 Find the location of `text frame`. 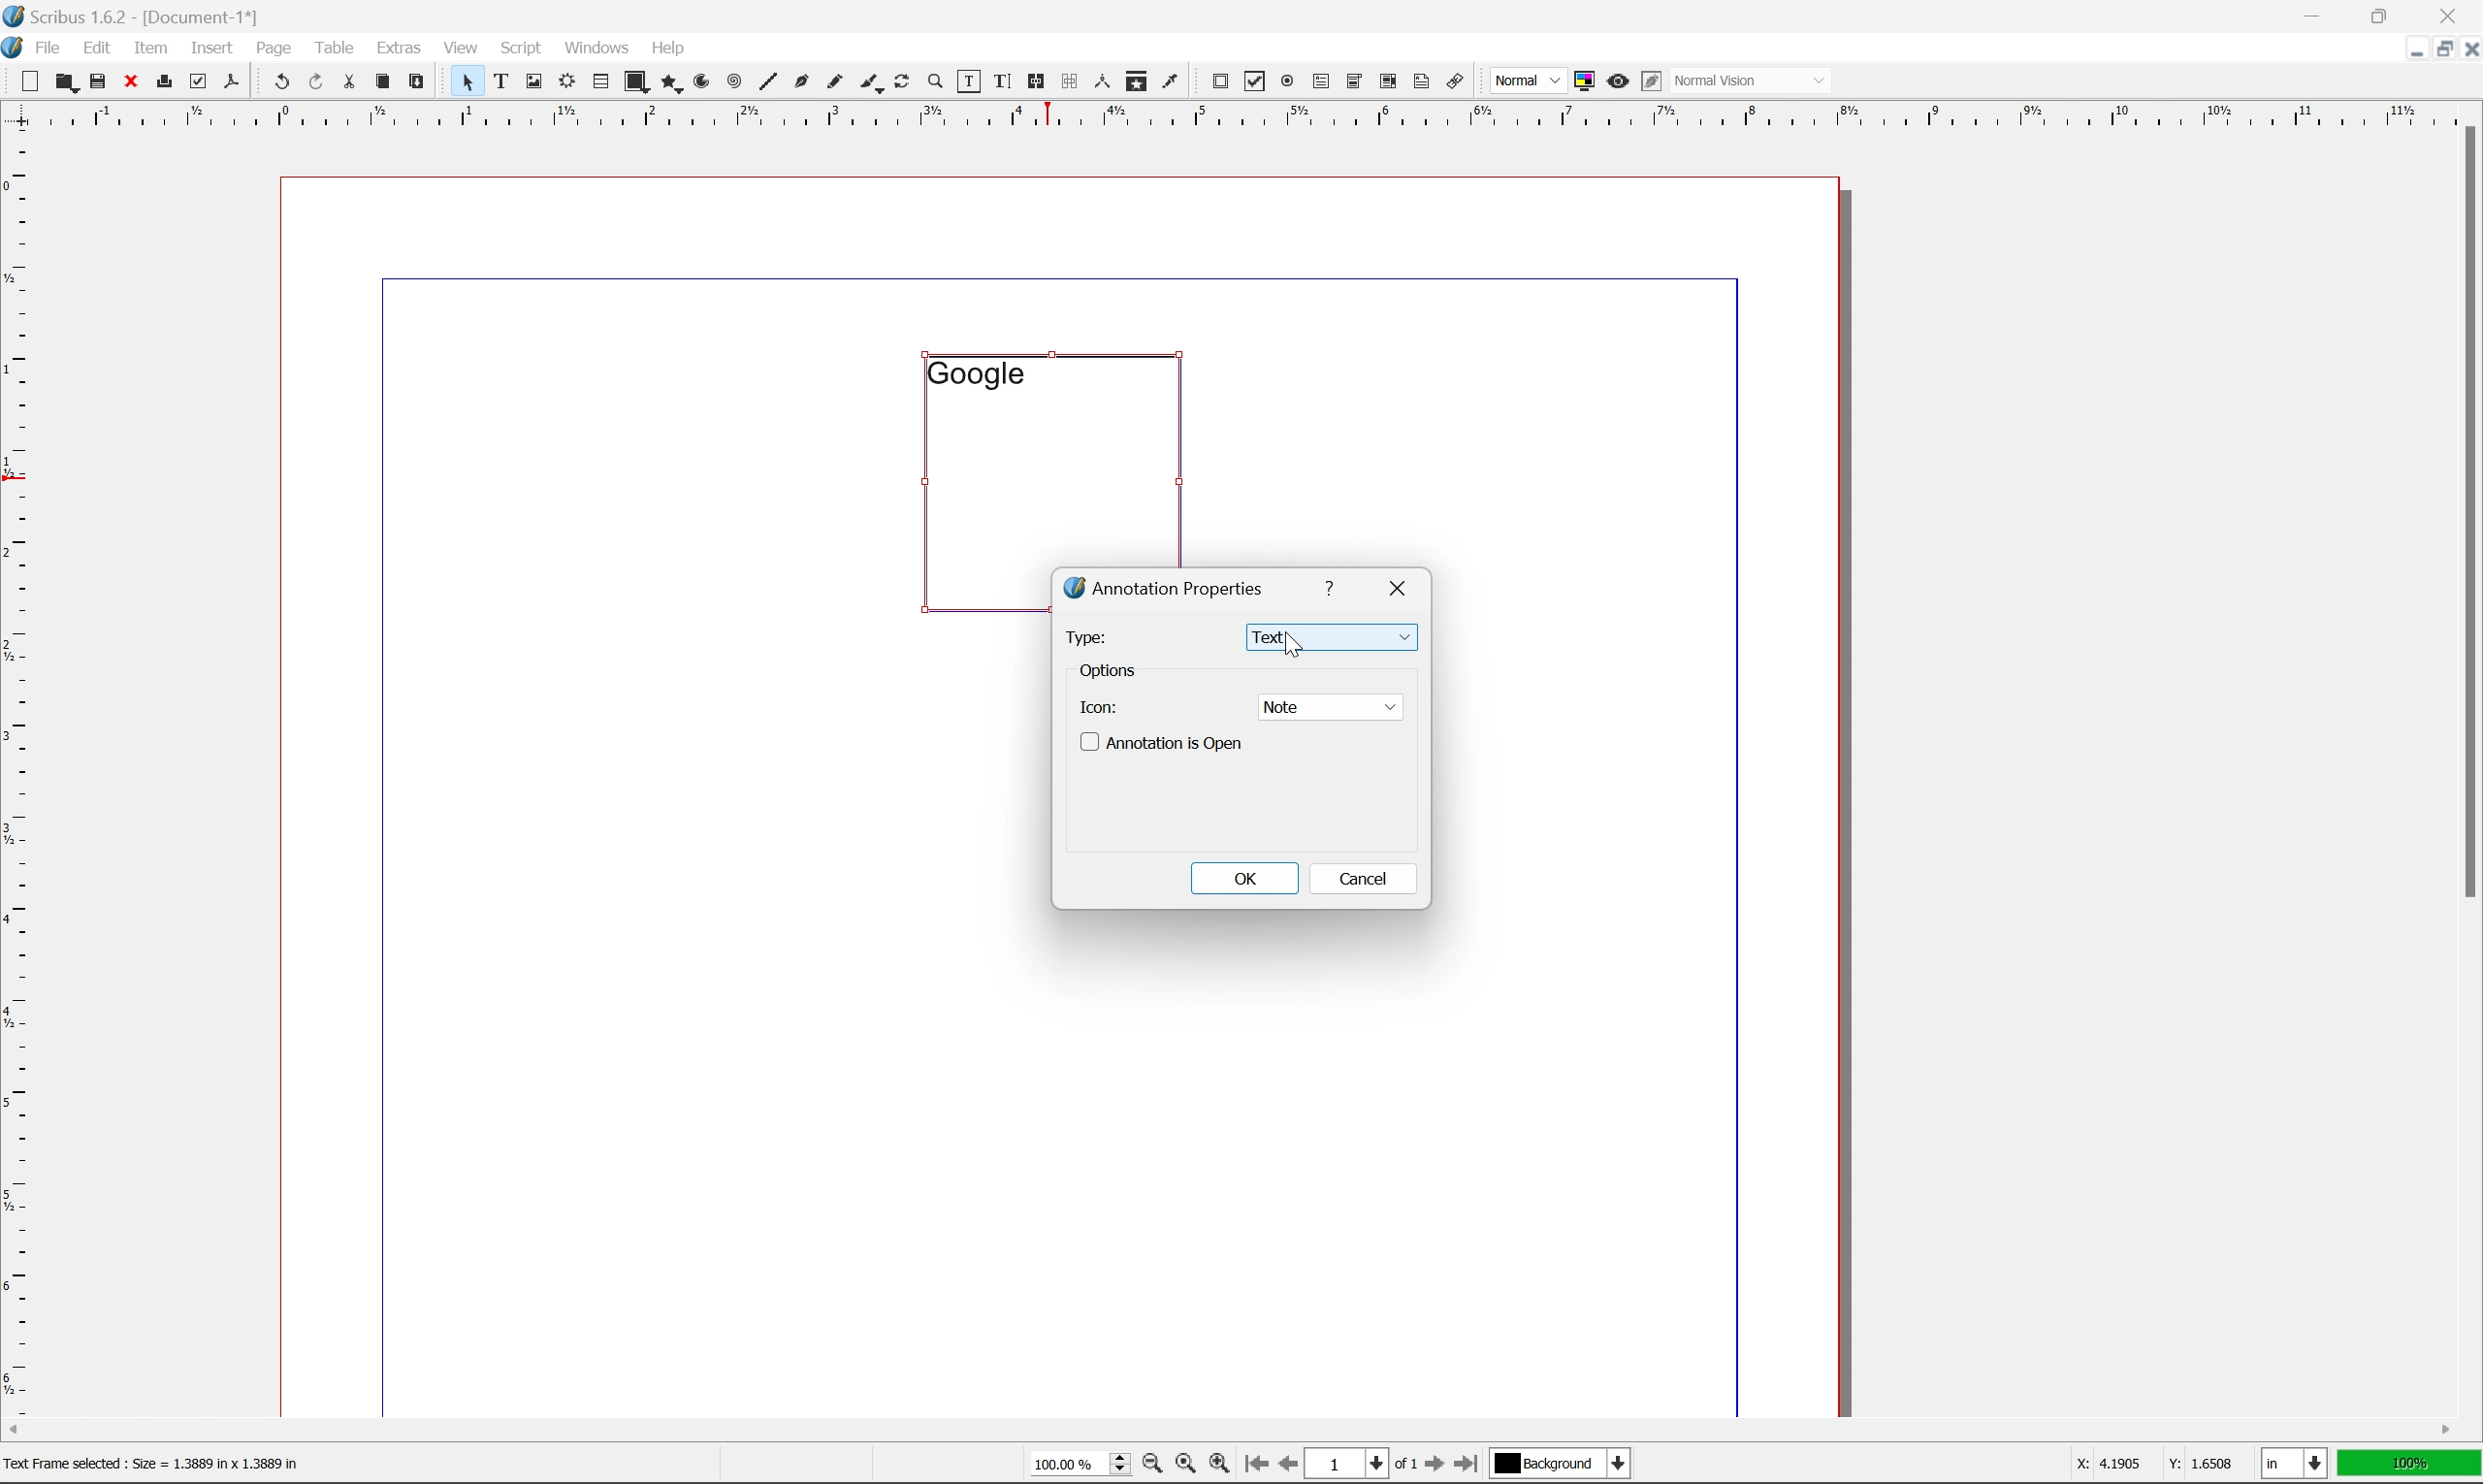

text frame is located at coordinates (502, 80).